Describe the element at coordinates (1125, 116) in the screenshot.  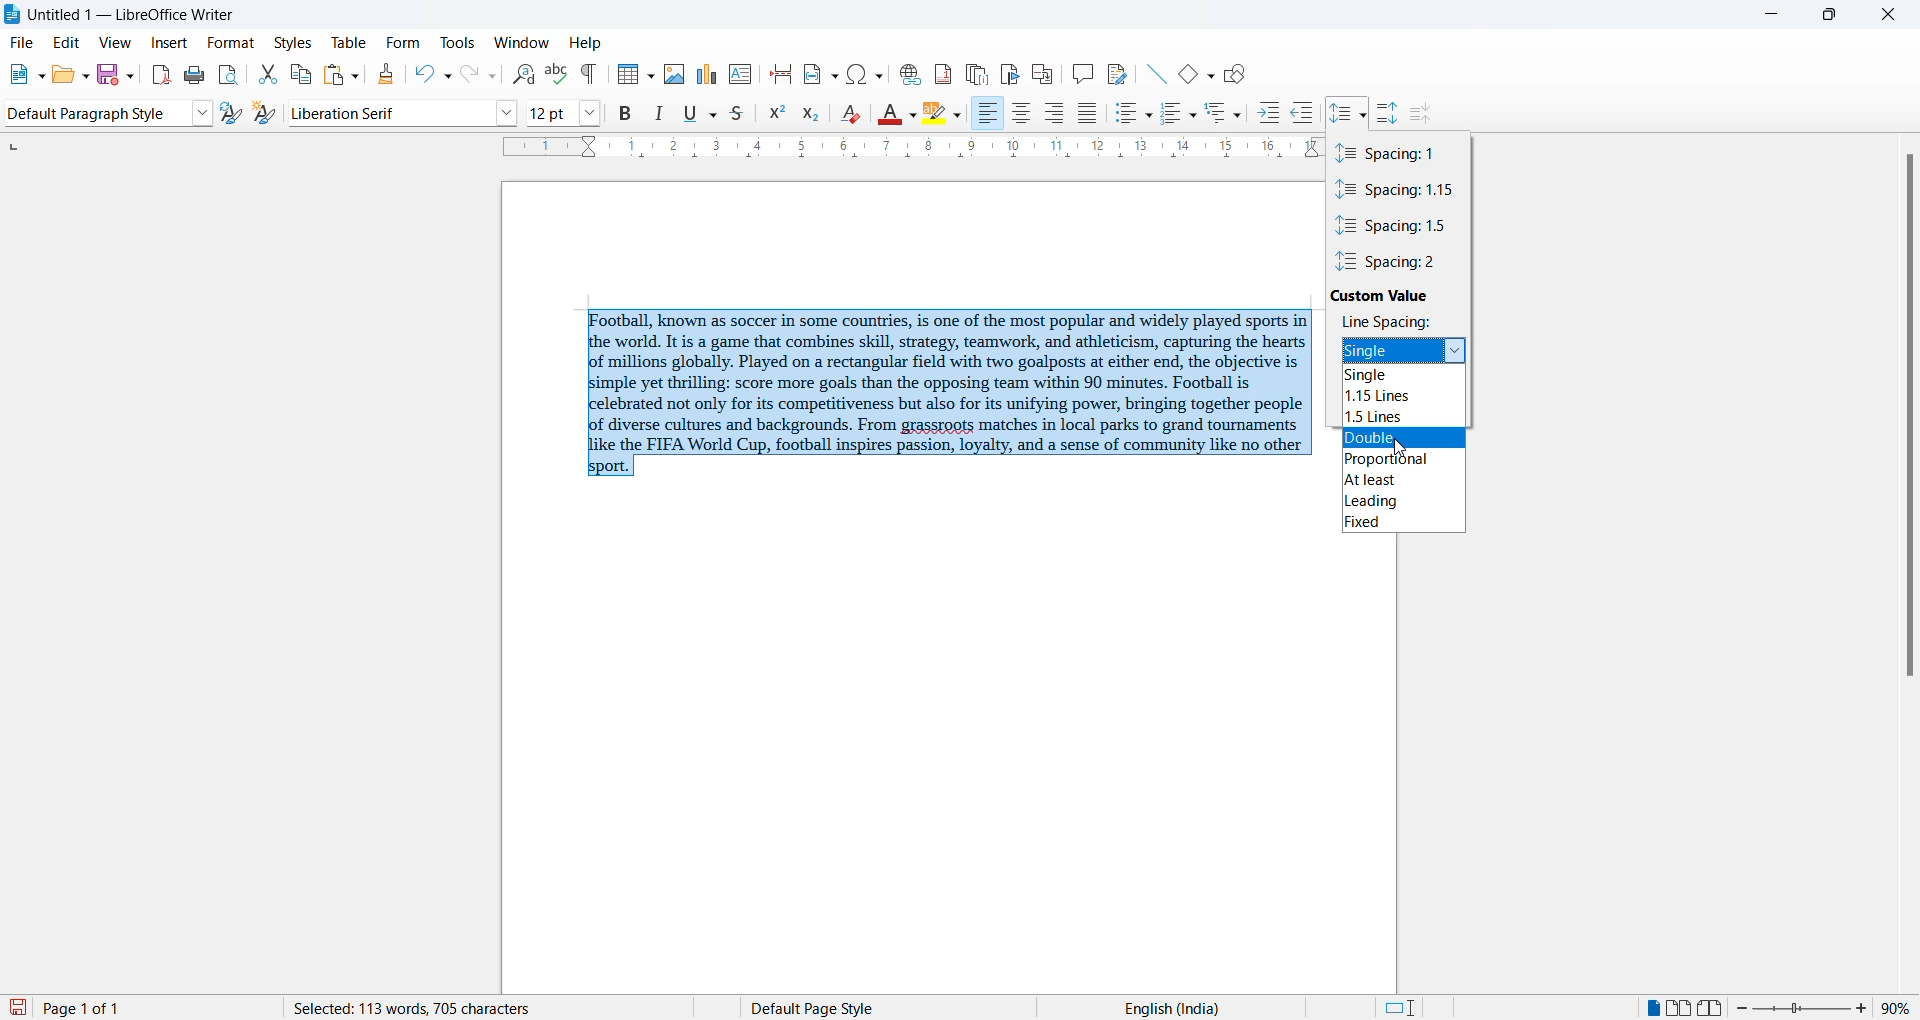
I see `toggle unordered list` at that location.